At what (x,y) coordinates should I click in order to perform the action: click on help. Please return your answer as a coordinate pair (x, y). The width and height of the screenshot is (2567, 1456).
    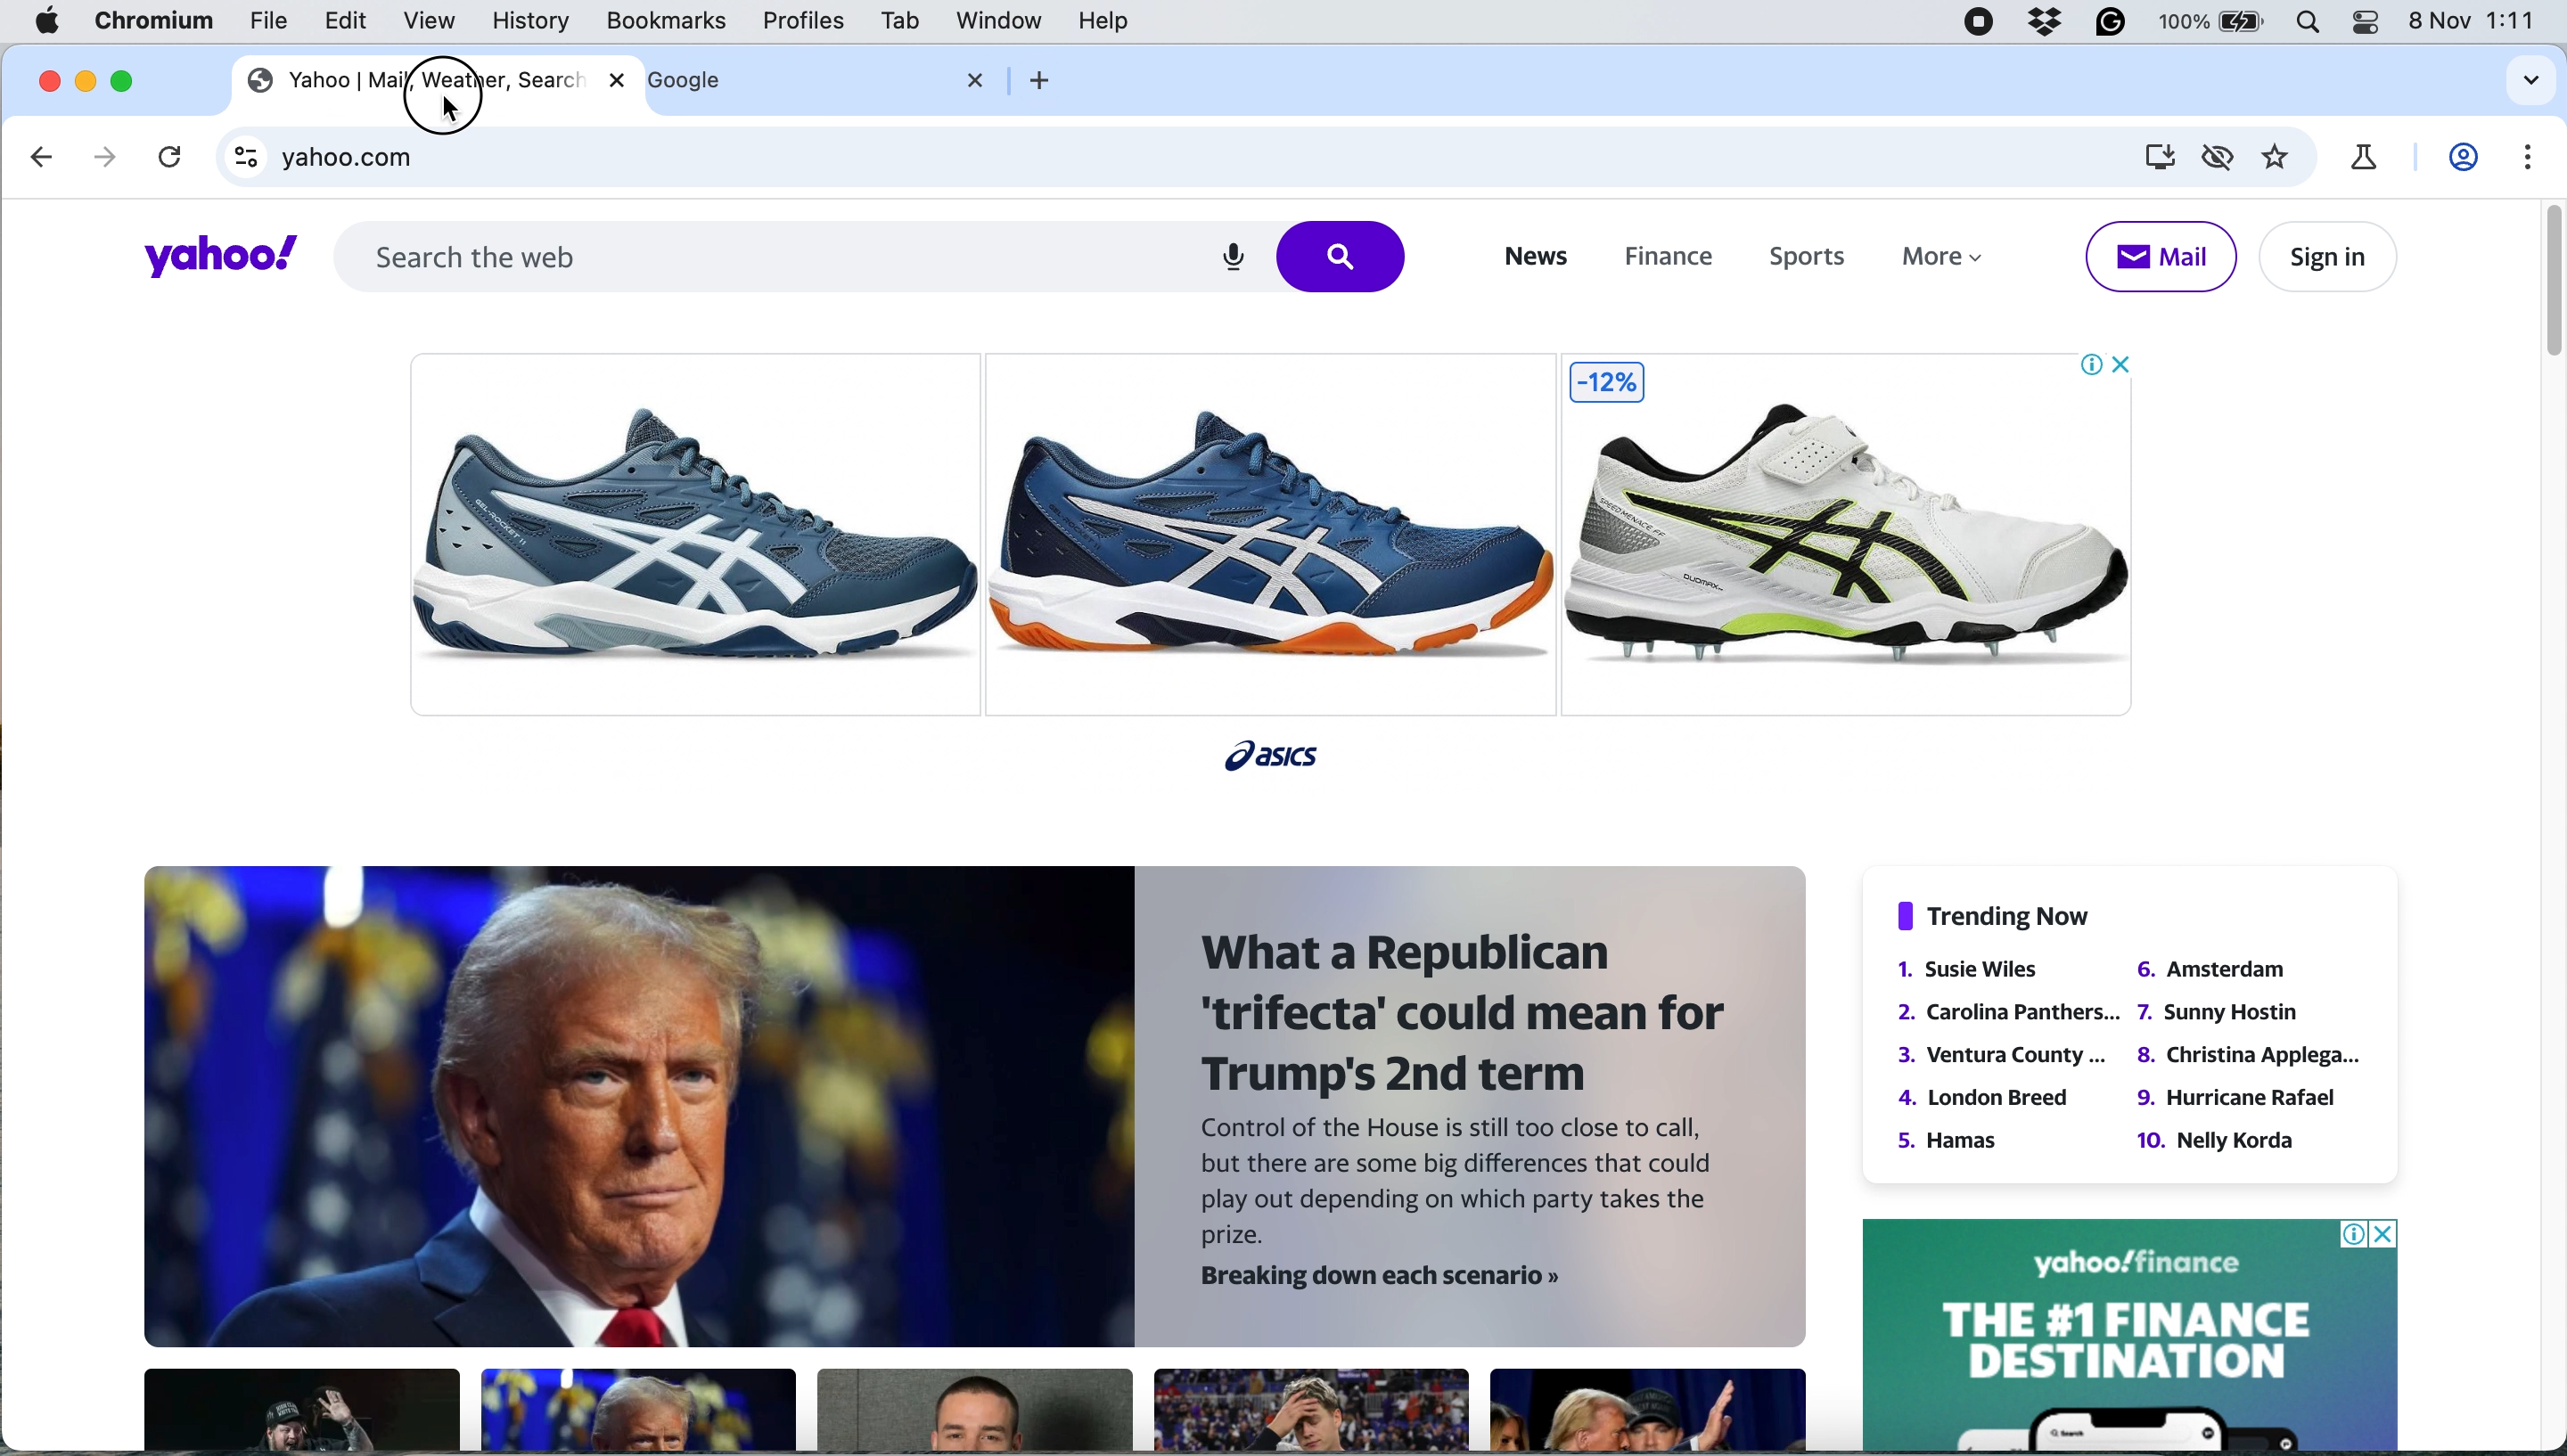
    Looking at the image, I should click on (1102, 22).